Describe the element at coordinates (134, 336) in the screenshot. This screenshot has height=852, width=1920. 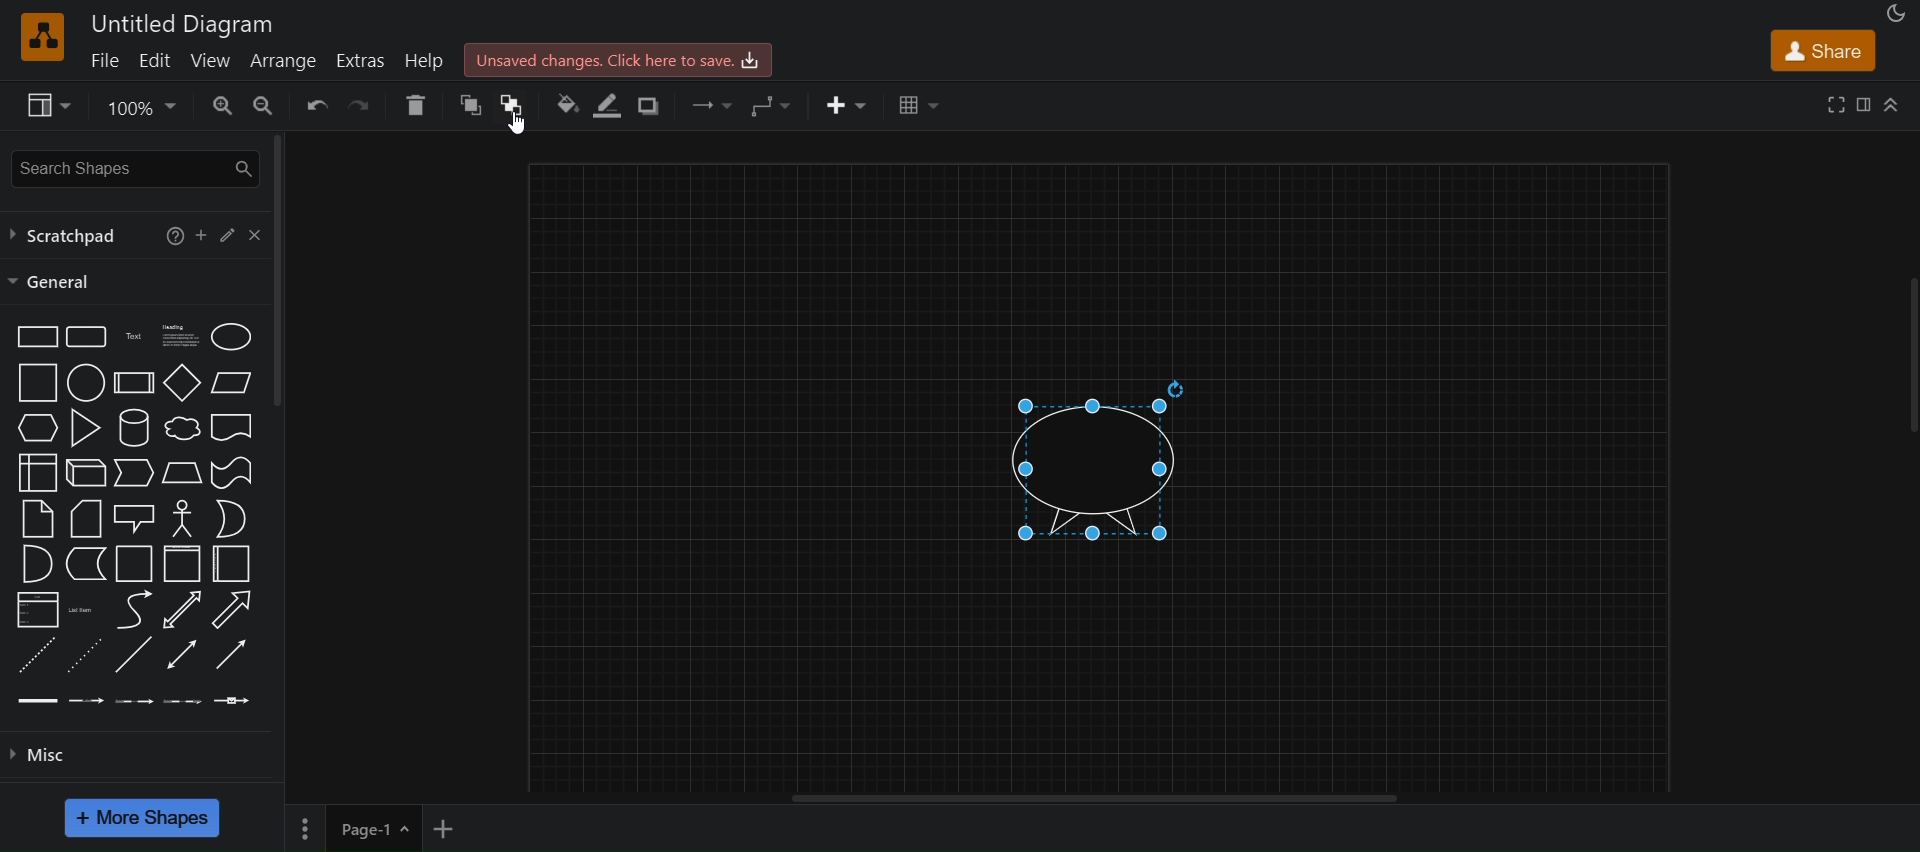
I see `text` at that location.